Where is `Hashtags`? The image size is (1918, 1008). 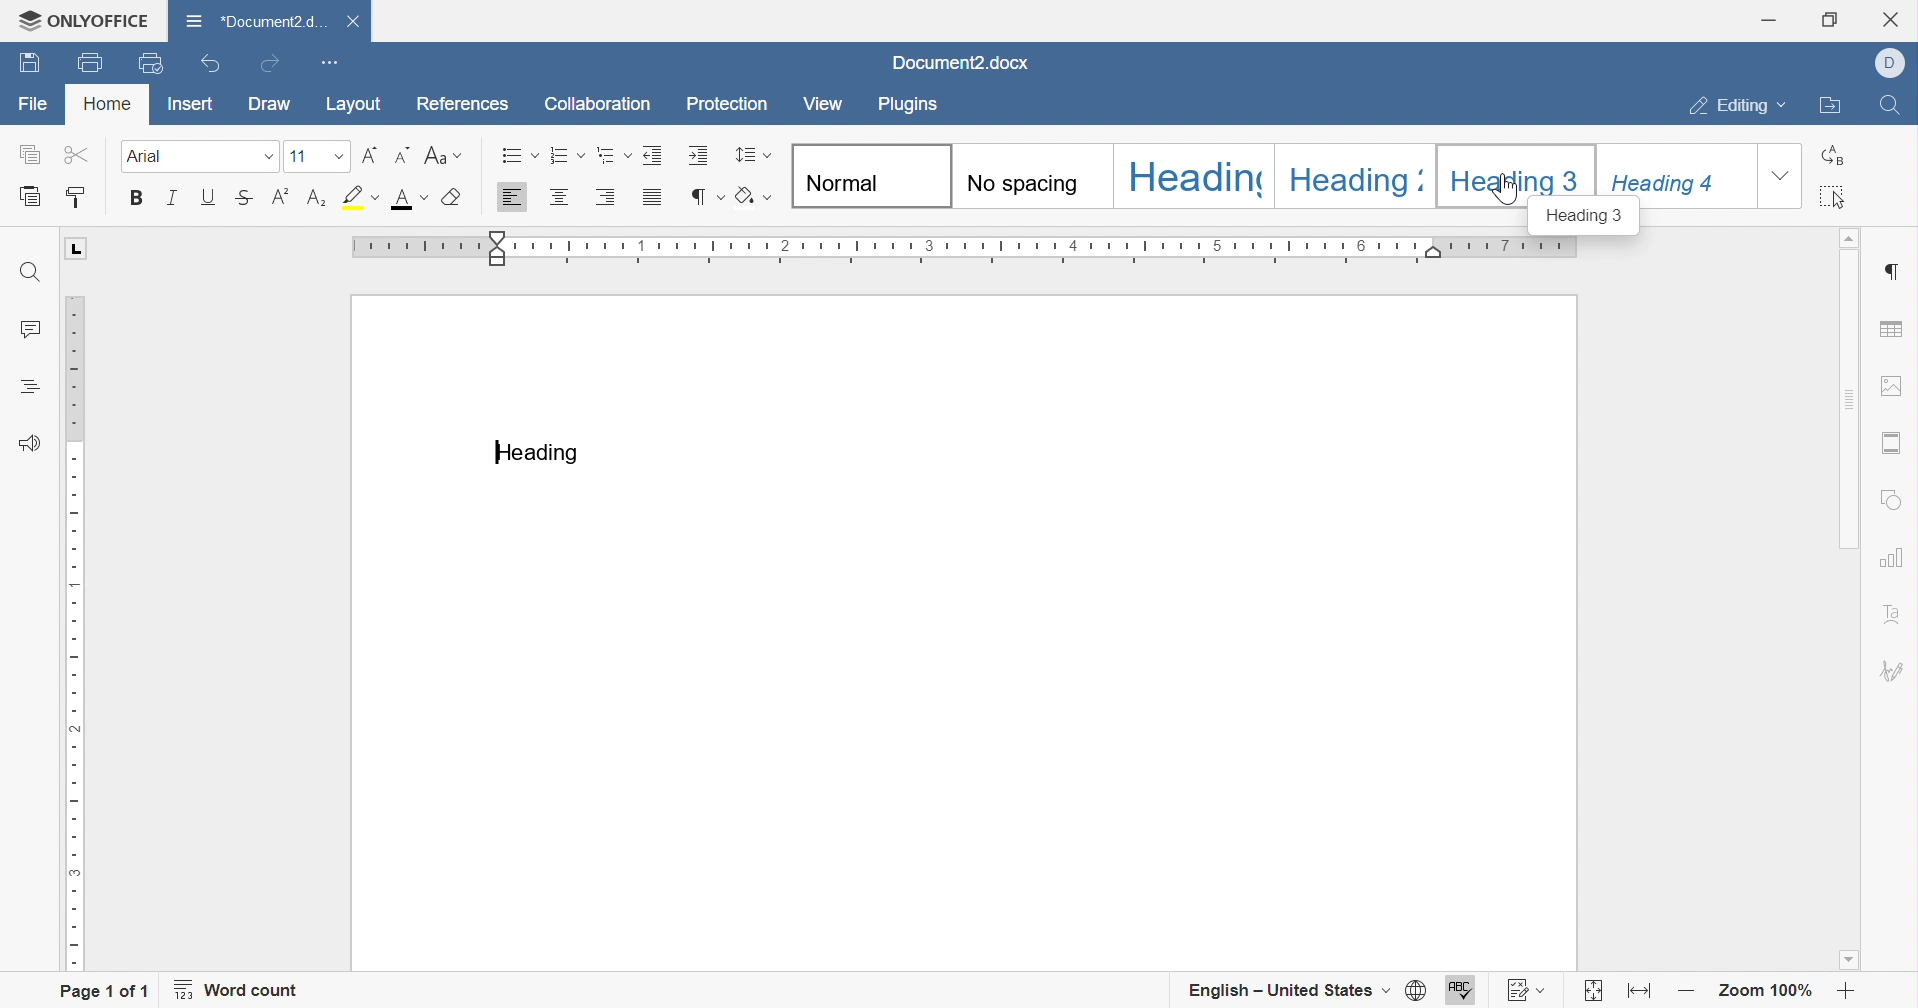 Hashtags is located at coordinates (22, 387).